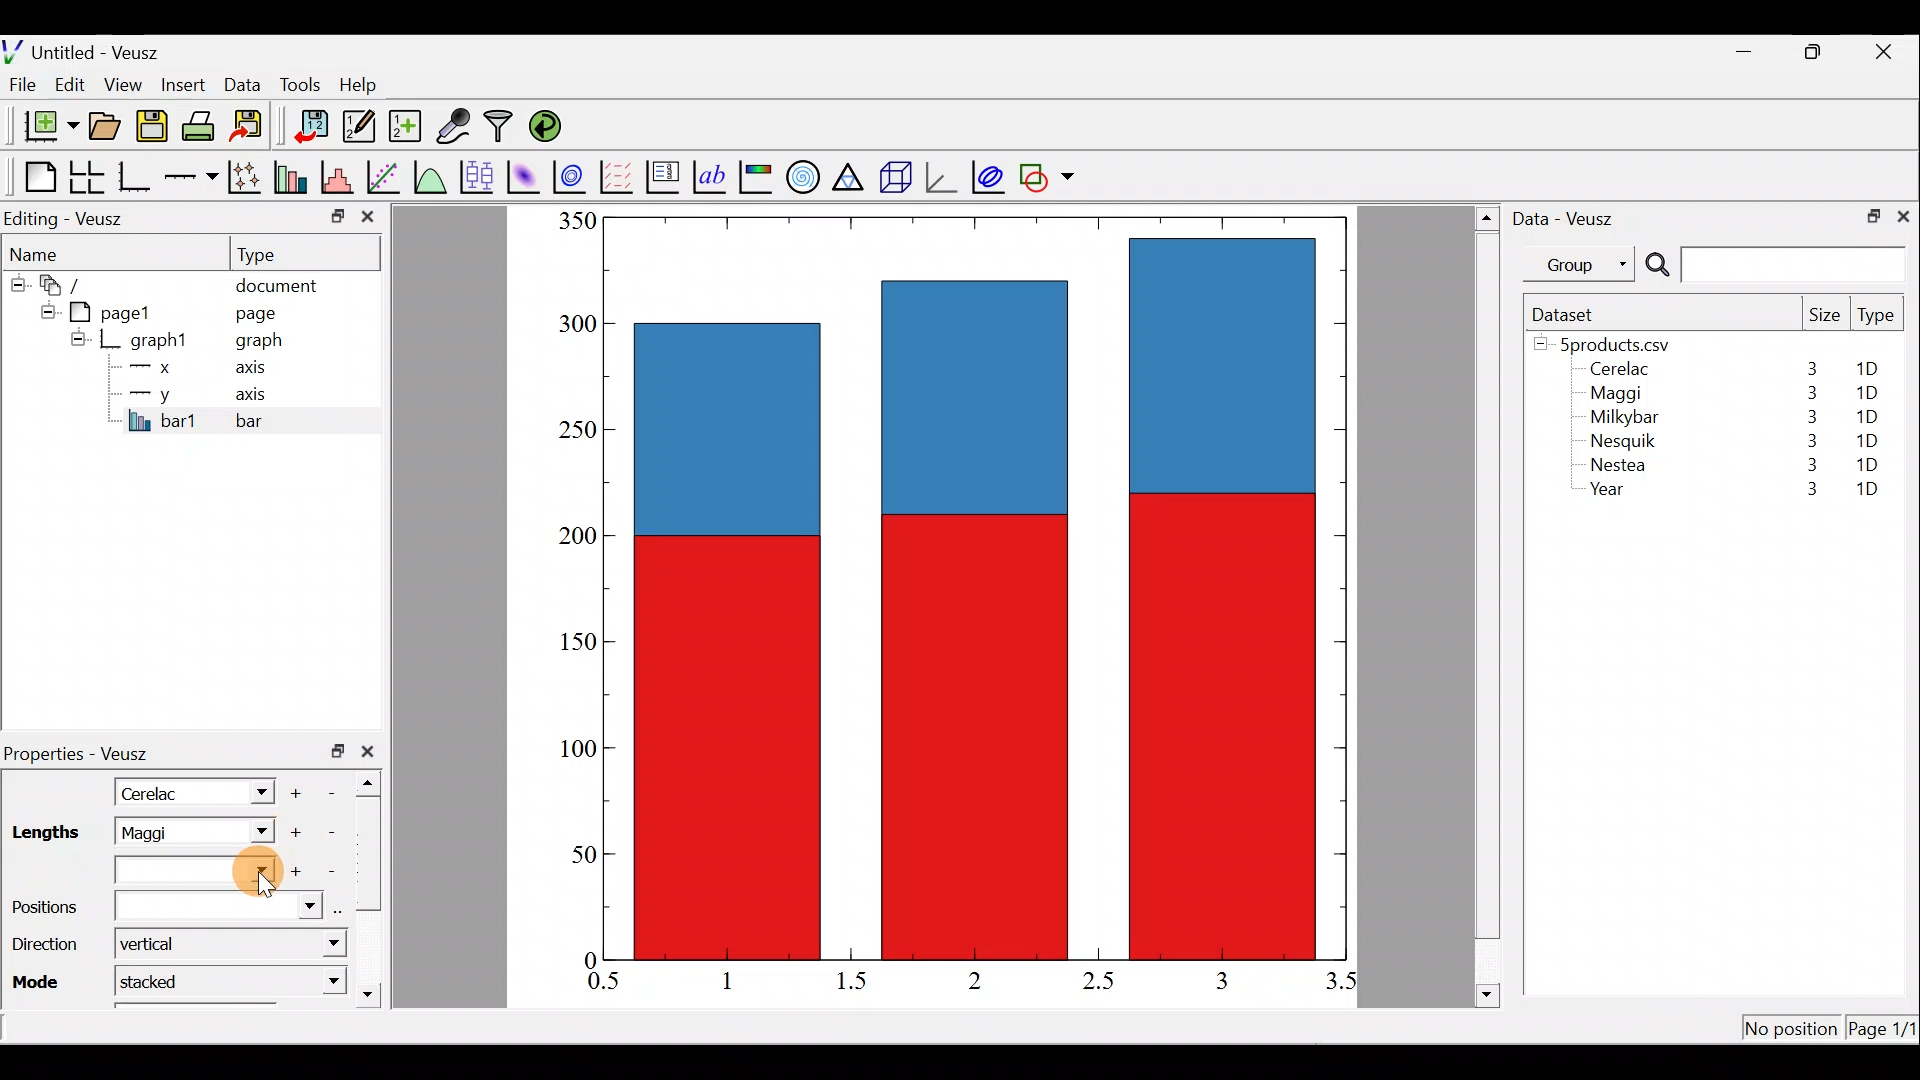  What do you see at coordinates (259, 343) in the screenshot?
I see `graph` at bounding box center [259, 343].